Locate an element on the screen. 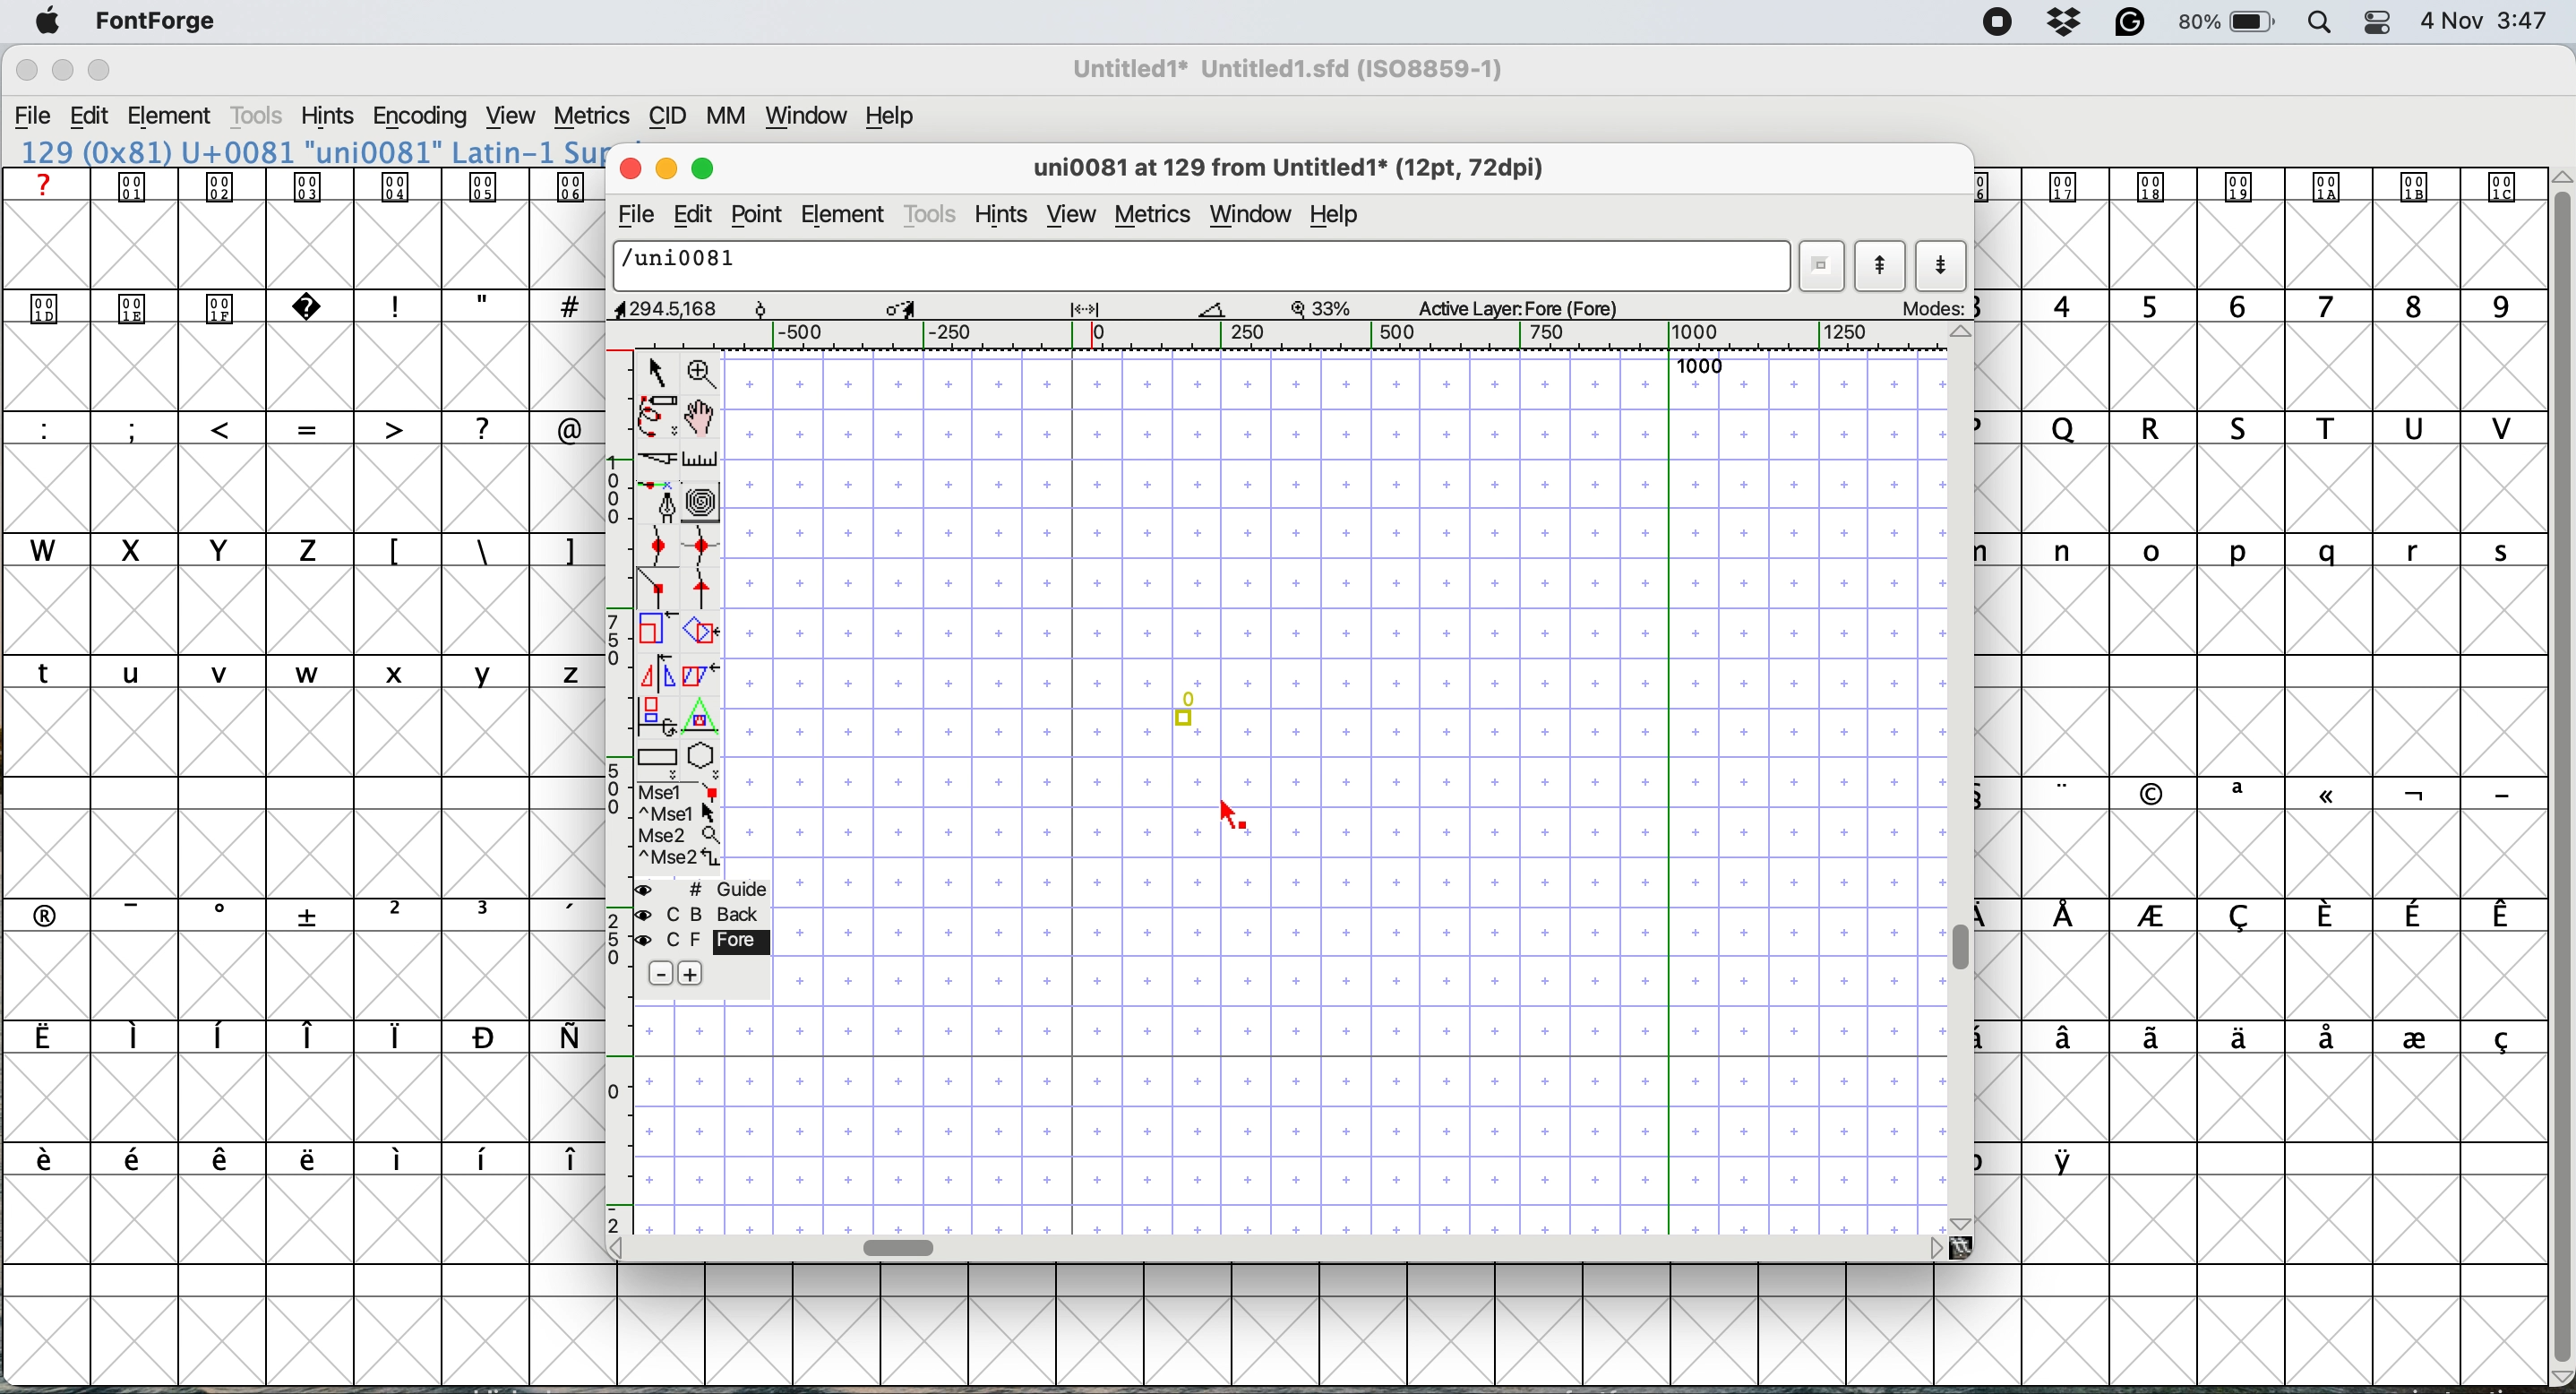 The height and width of the screenshot is (1394, 2576). skew the selection is located at coordinates (702, 672).